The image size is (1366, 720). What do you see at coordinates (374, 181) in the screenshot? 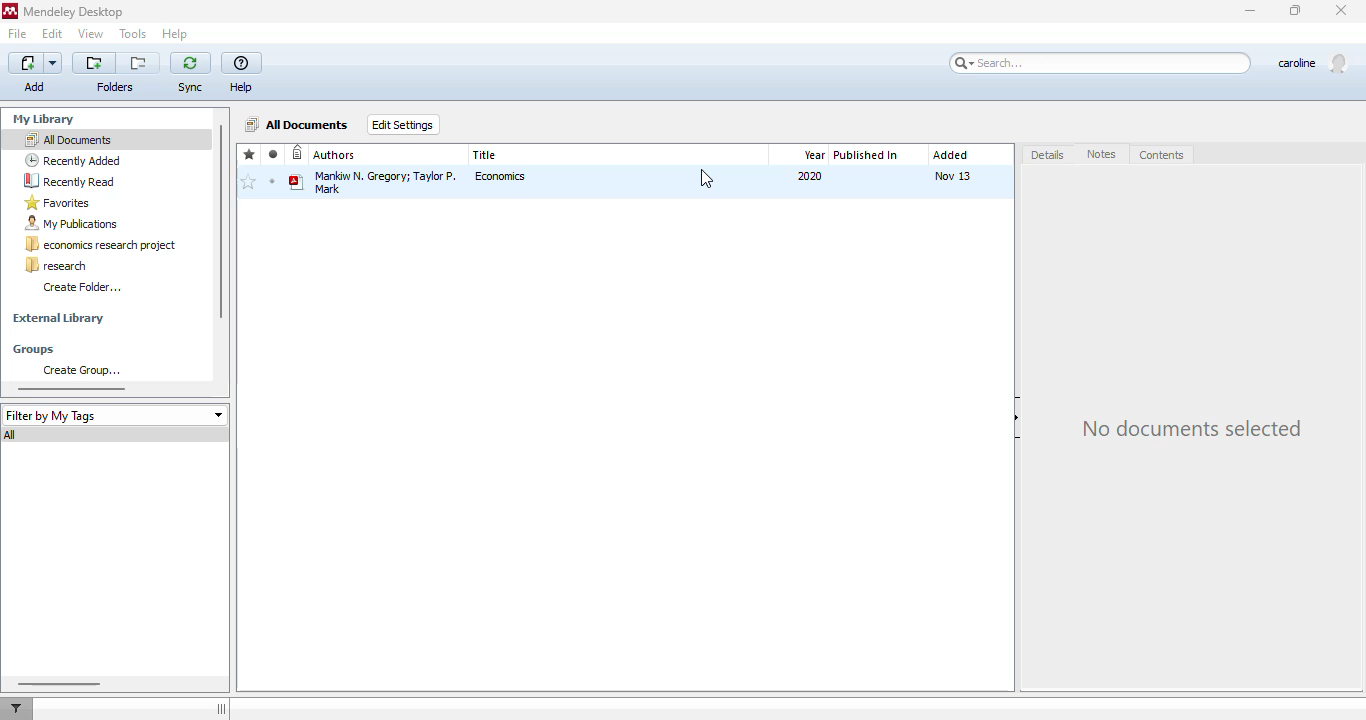
I see `Mankiw N. Gregor; Taylor P. Mark` at bounding box center [374, 181].